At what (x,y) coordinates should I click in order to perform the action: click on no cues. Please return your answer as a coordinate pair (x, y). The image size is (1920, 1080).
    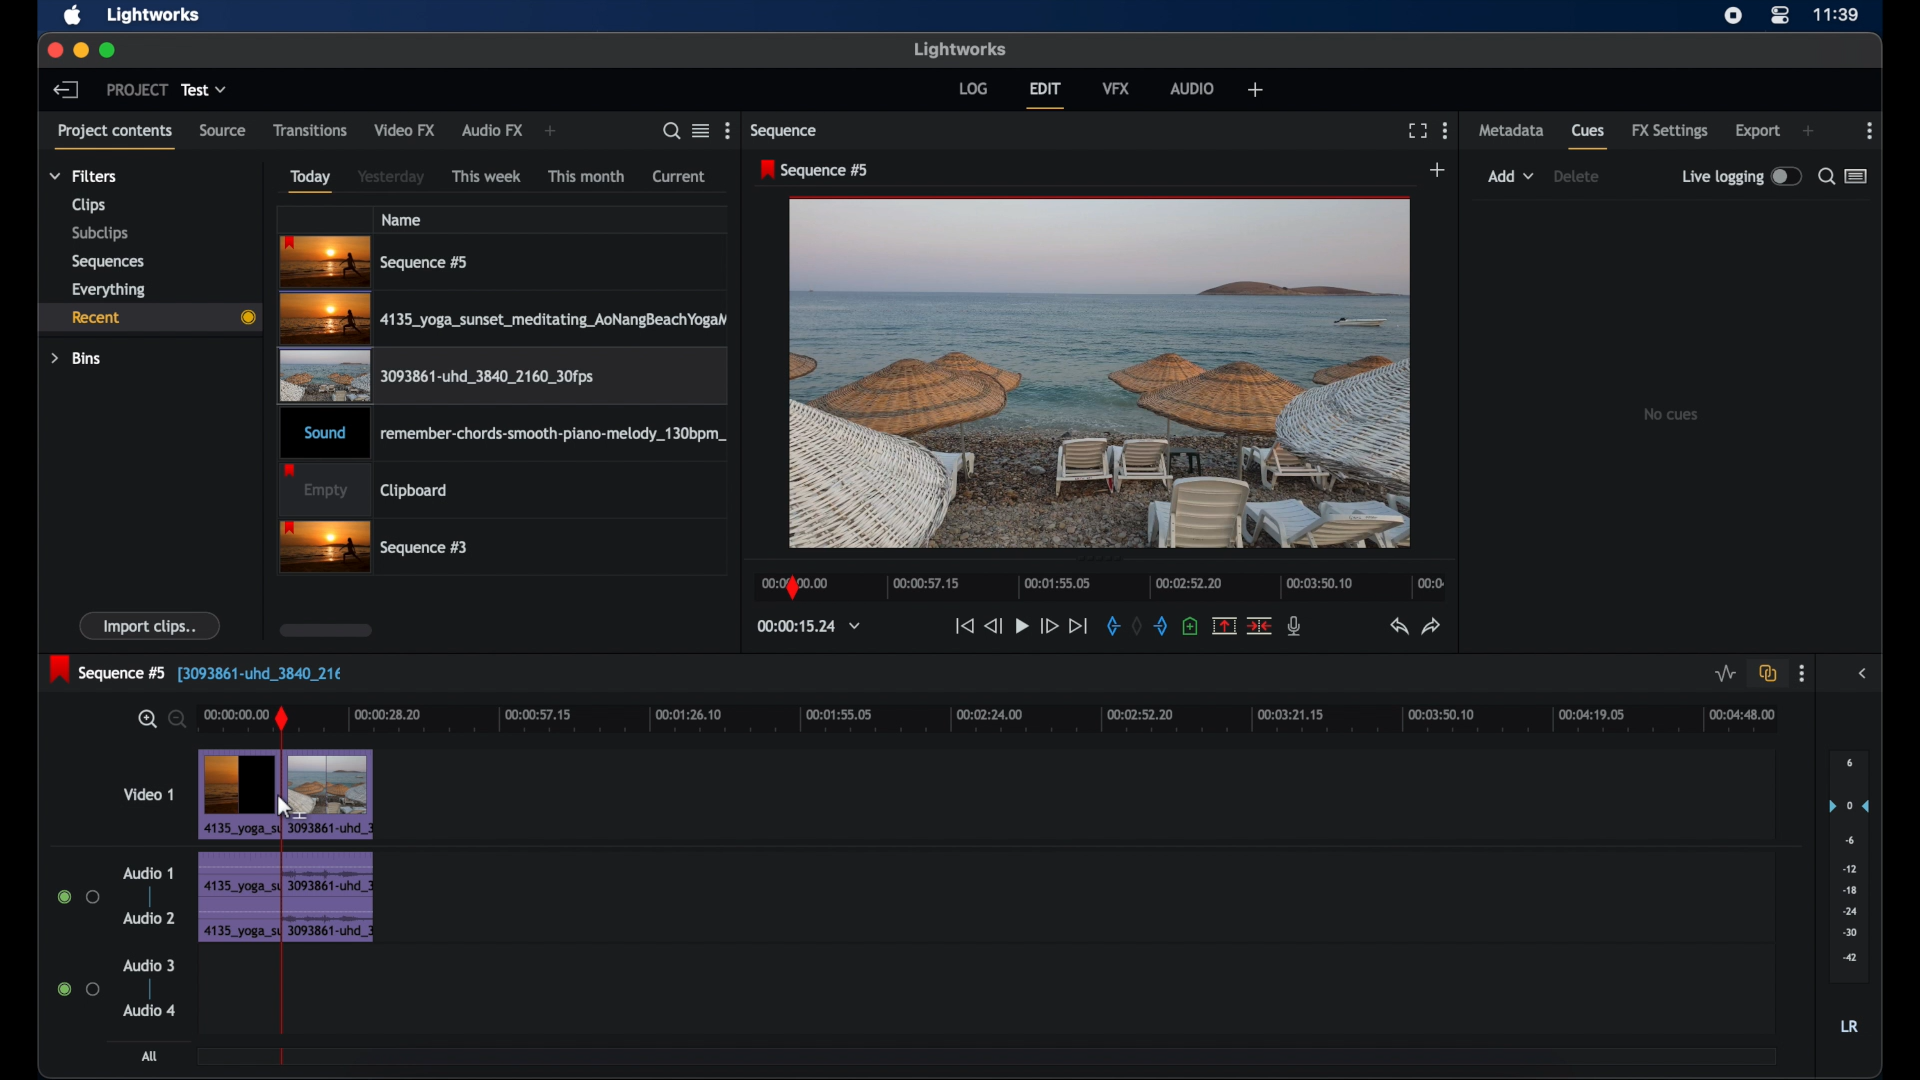
    Looking at the image, I should click on (1673, 414).